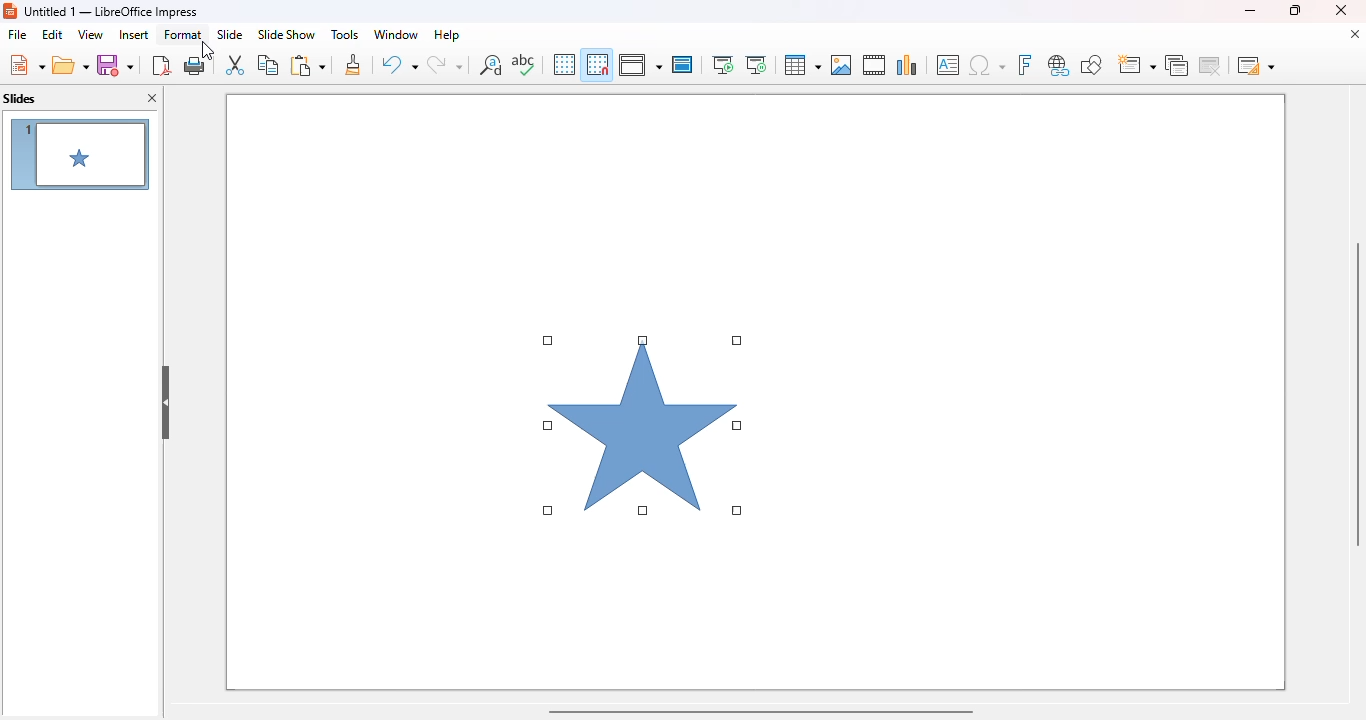 The image size is (1366, 720). I want to click on display grid, so click(563, 64).